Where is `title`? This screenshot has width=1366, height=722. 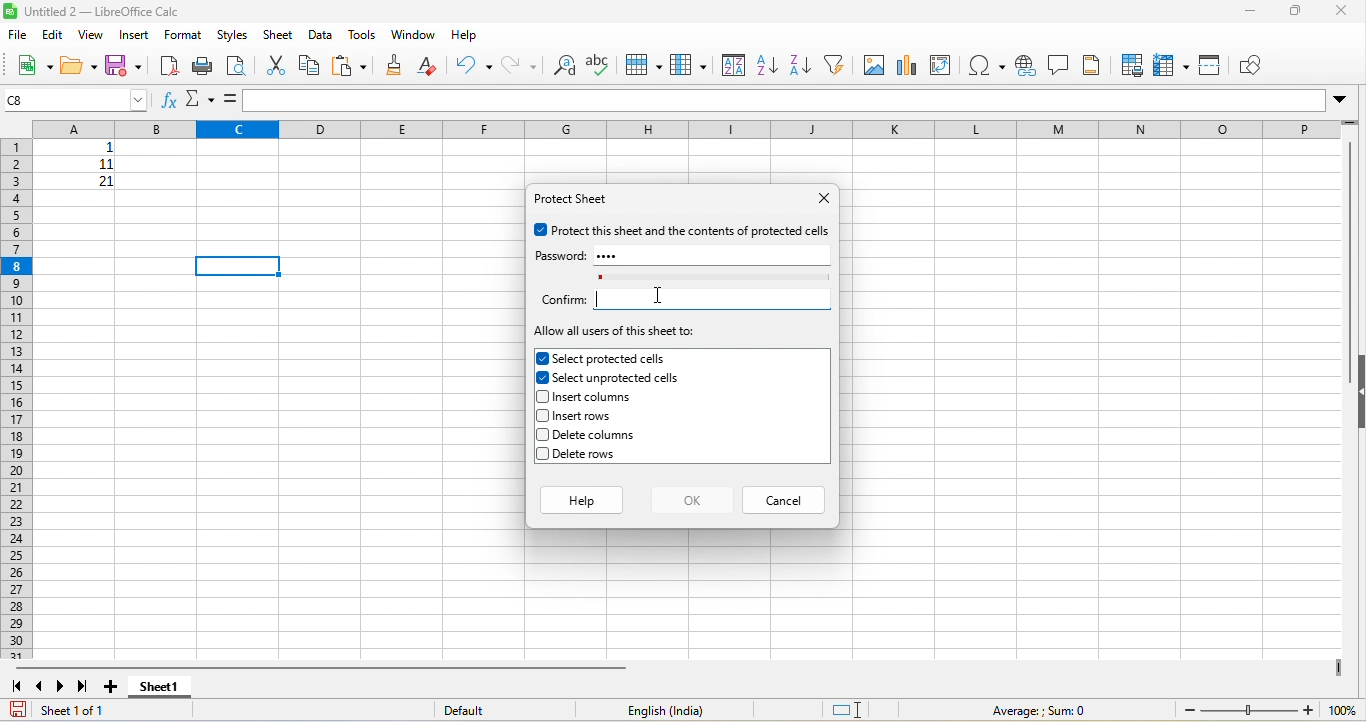
title is located at coordinates (95, 12).